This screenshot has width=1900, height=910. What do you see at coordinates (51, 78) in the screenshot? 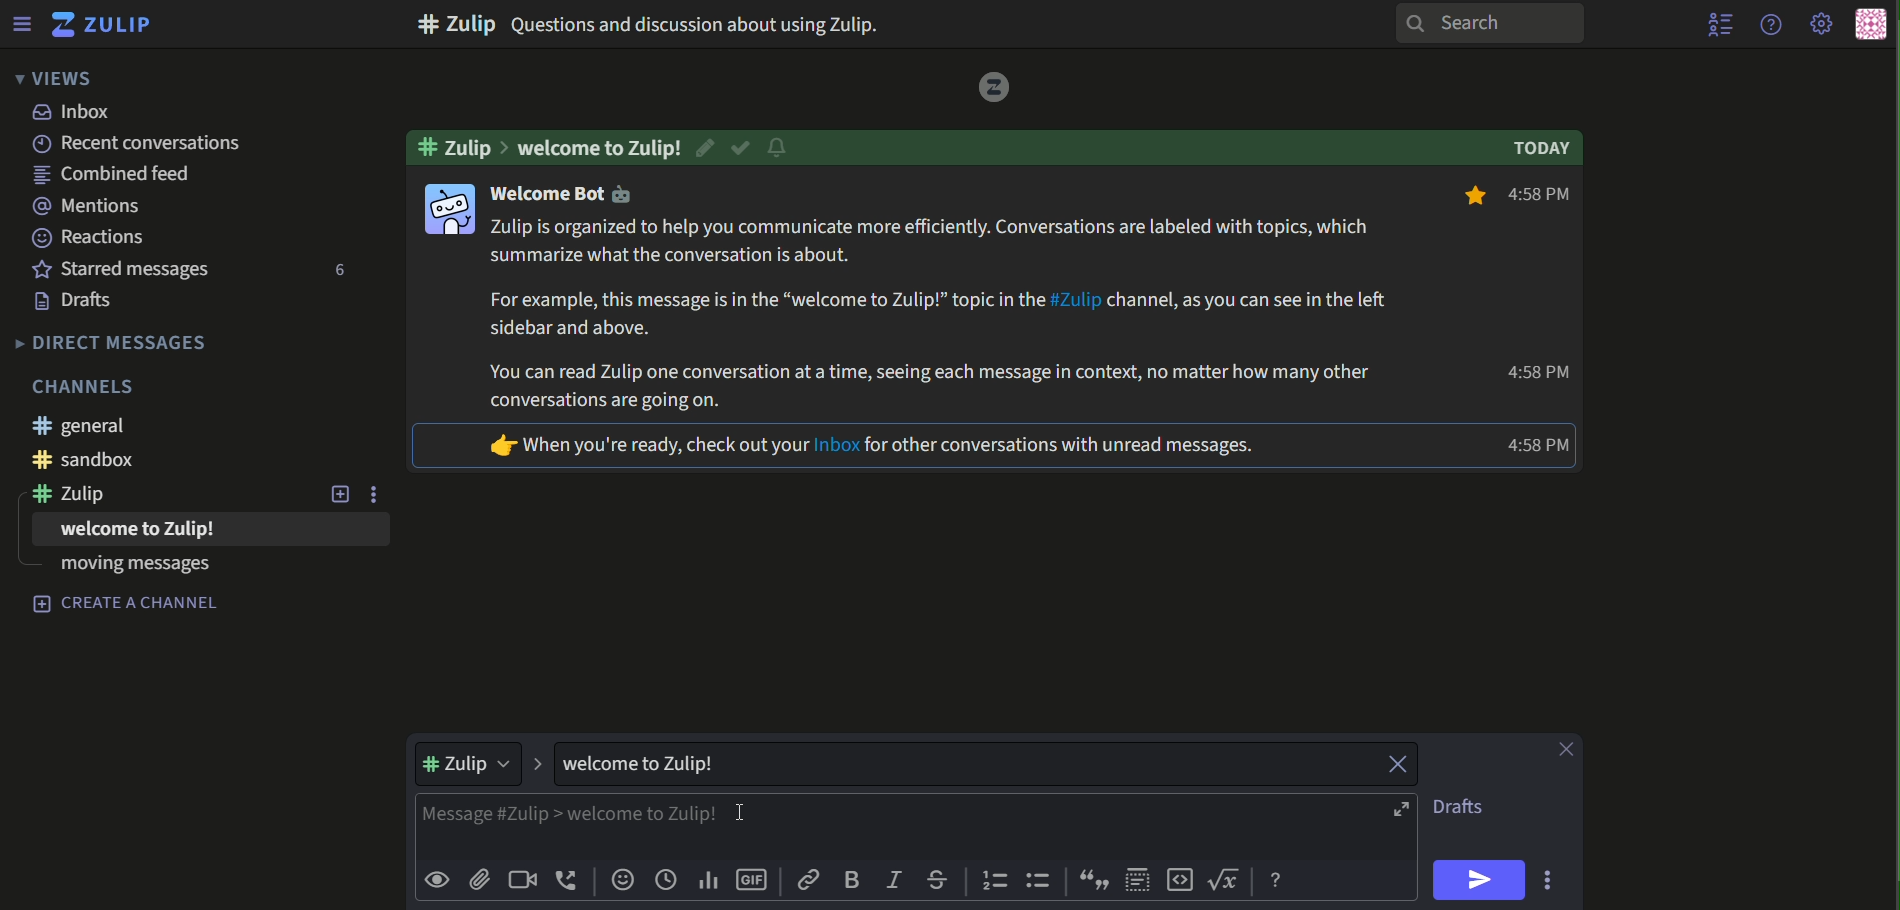
I see `views` at bounding box center [51, 78].